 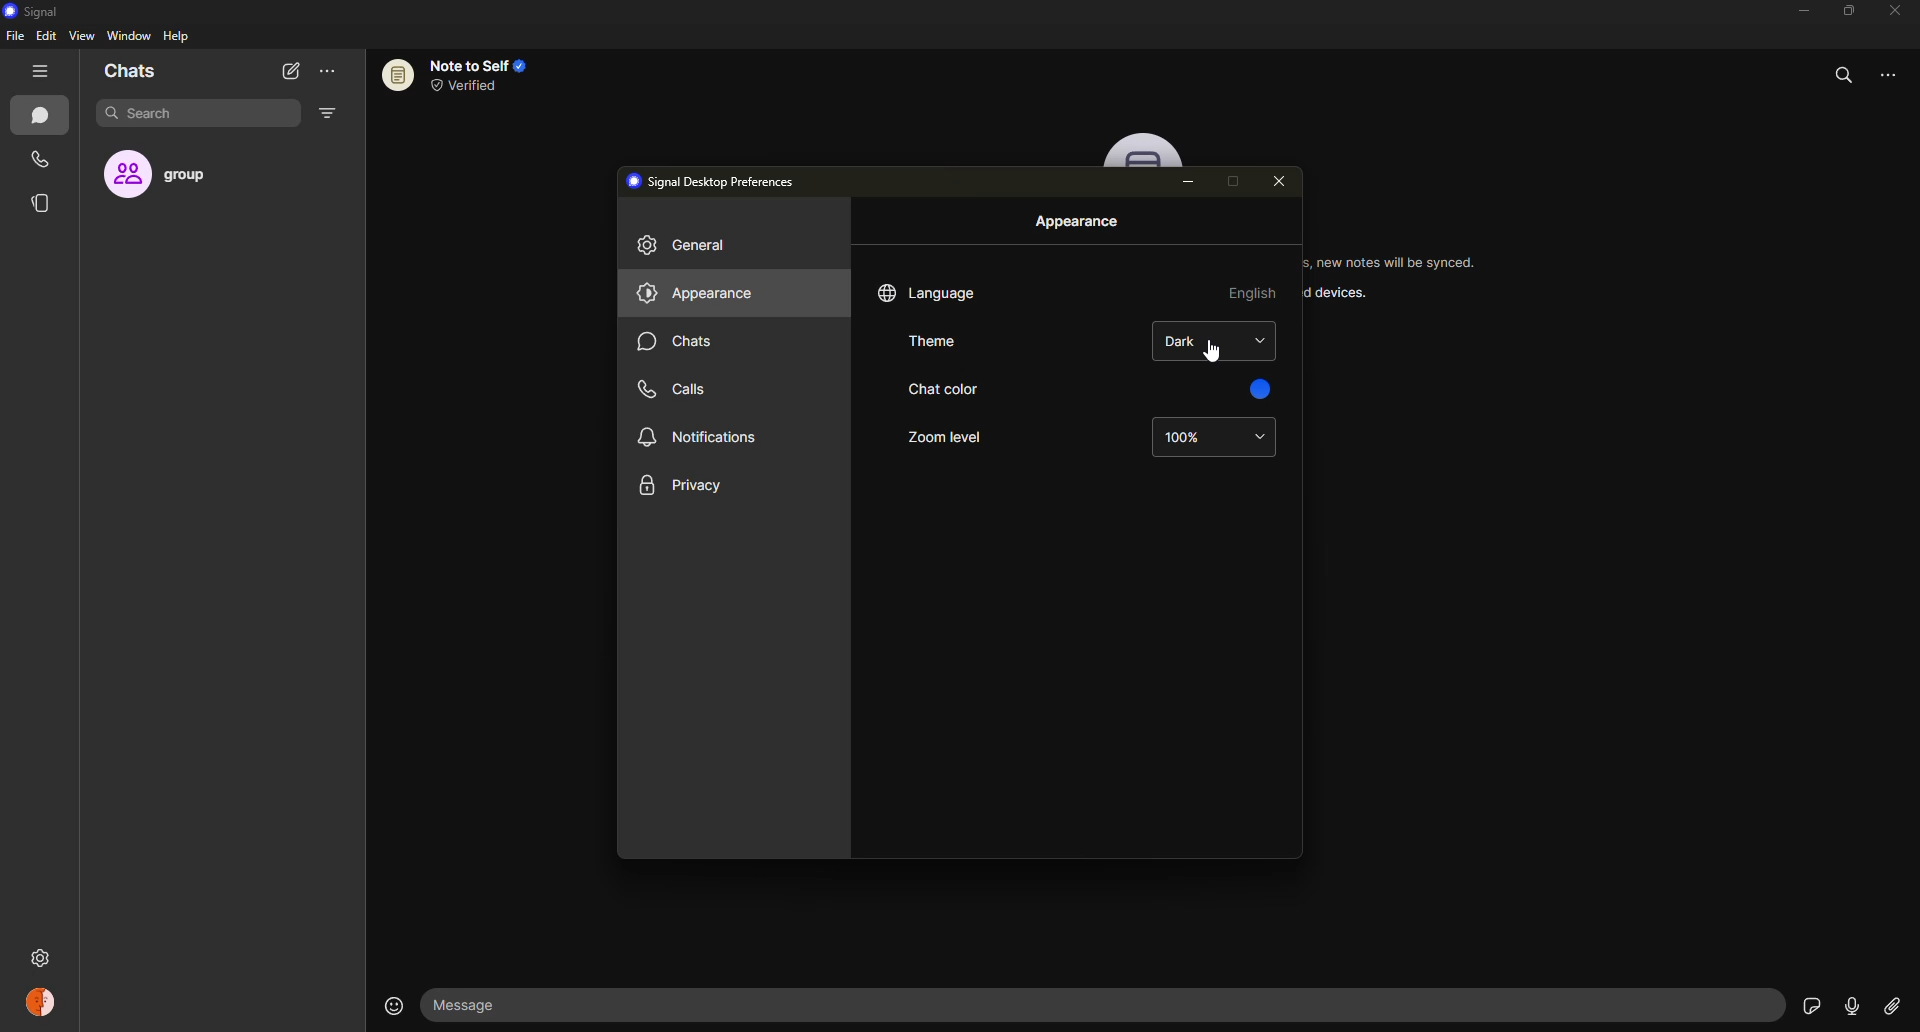 What do you see at coordinates (156, 114) in the screenshot?
I see `search` at bounding box center [156, 114].